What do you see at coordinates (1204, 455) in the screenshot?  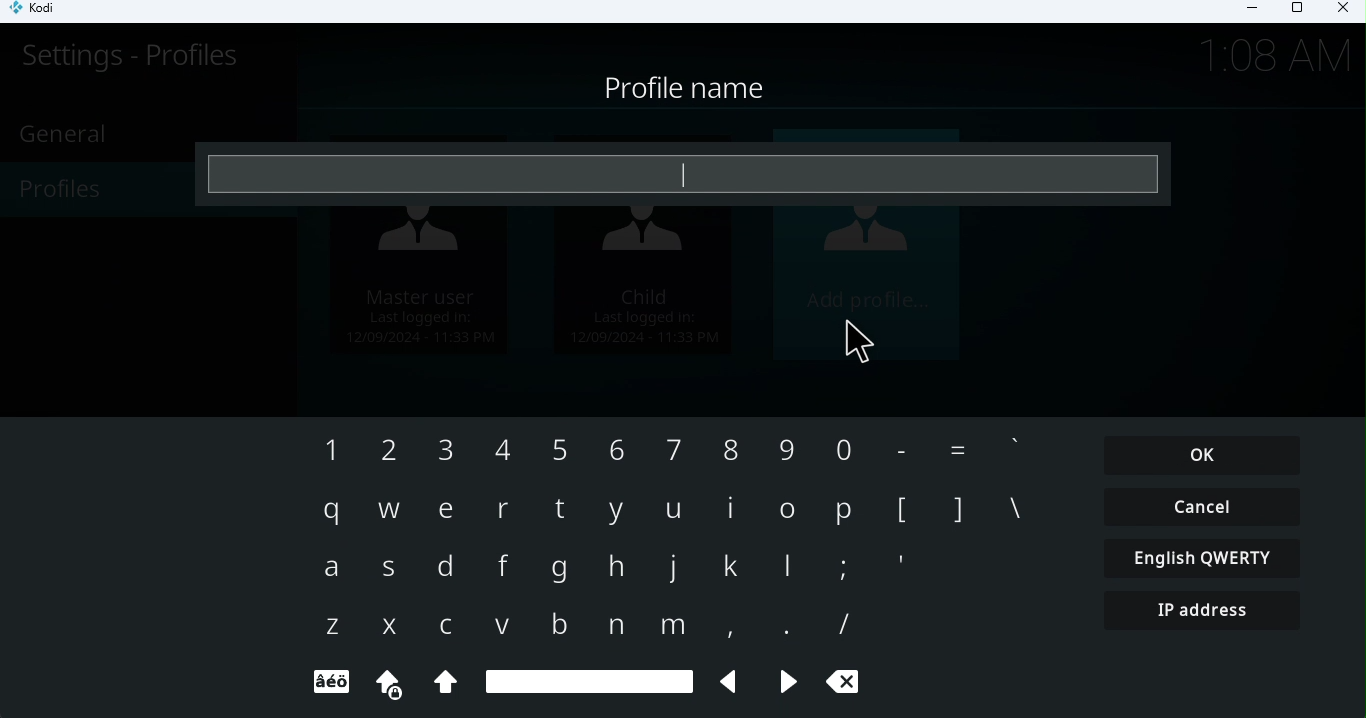 I see `OK` at bounding box center [1204, 455].